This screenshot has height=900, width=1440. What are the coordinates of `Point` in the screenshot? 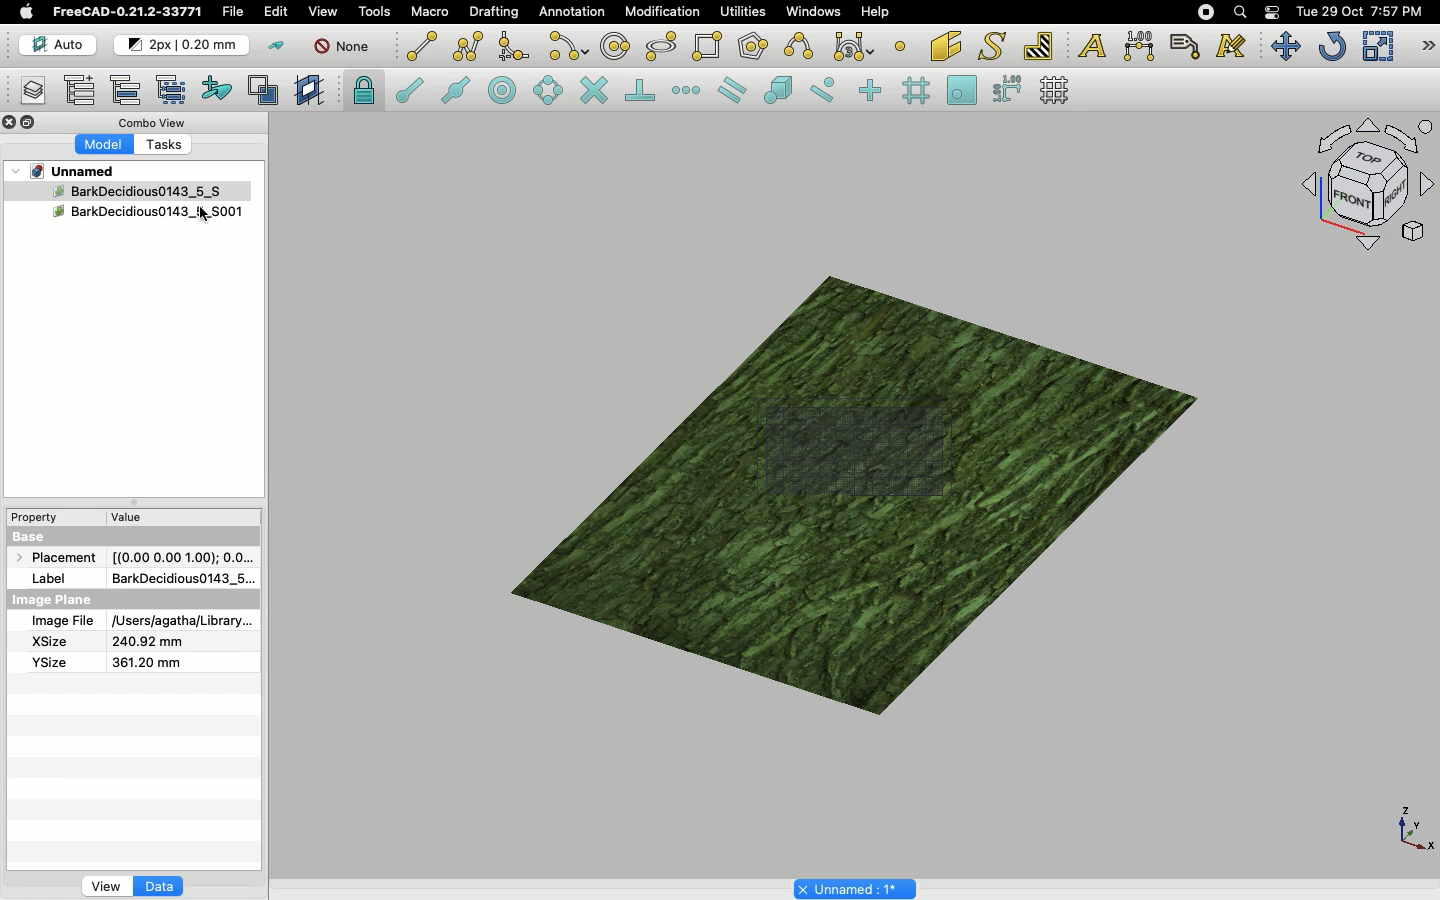 It's located at (900, 44).